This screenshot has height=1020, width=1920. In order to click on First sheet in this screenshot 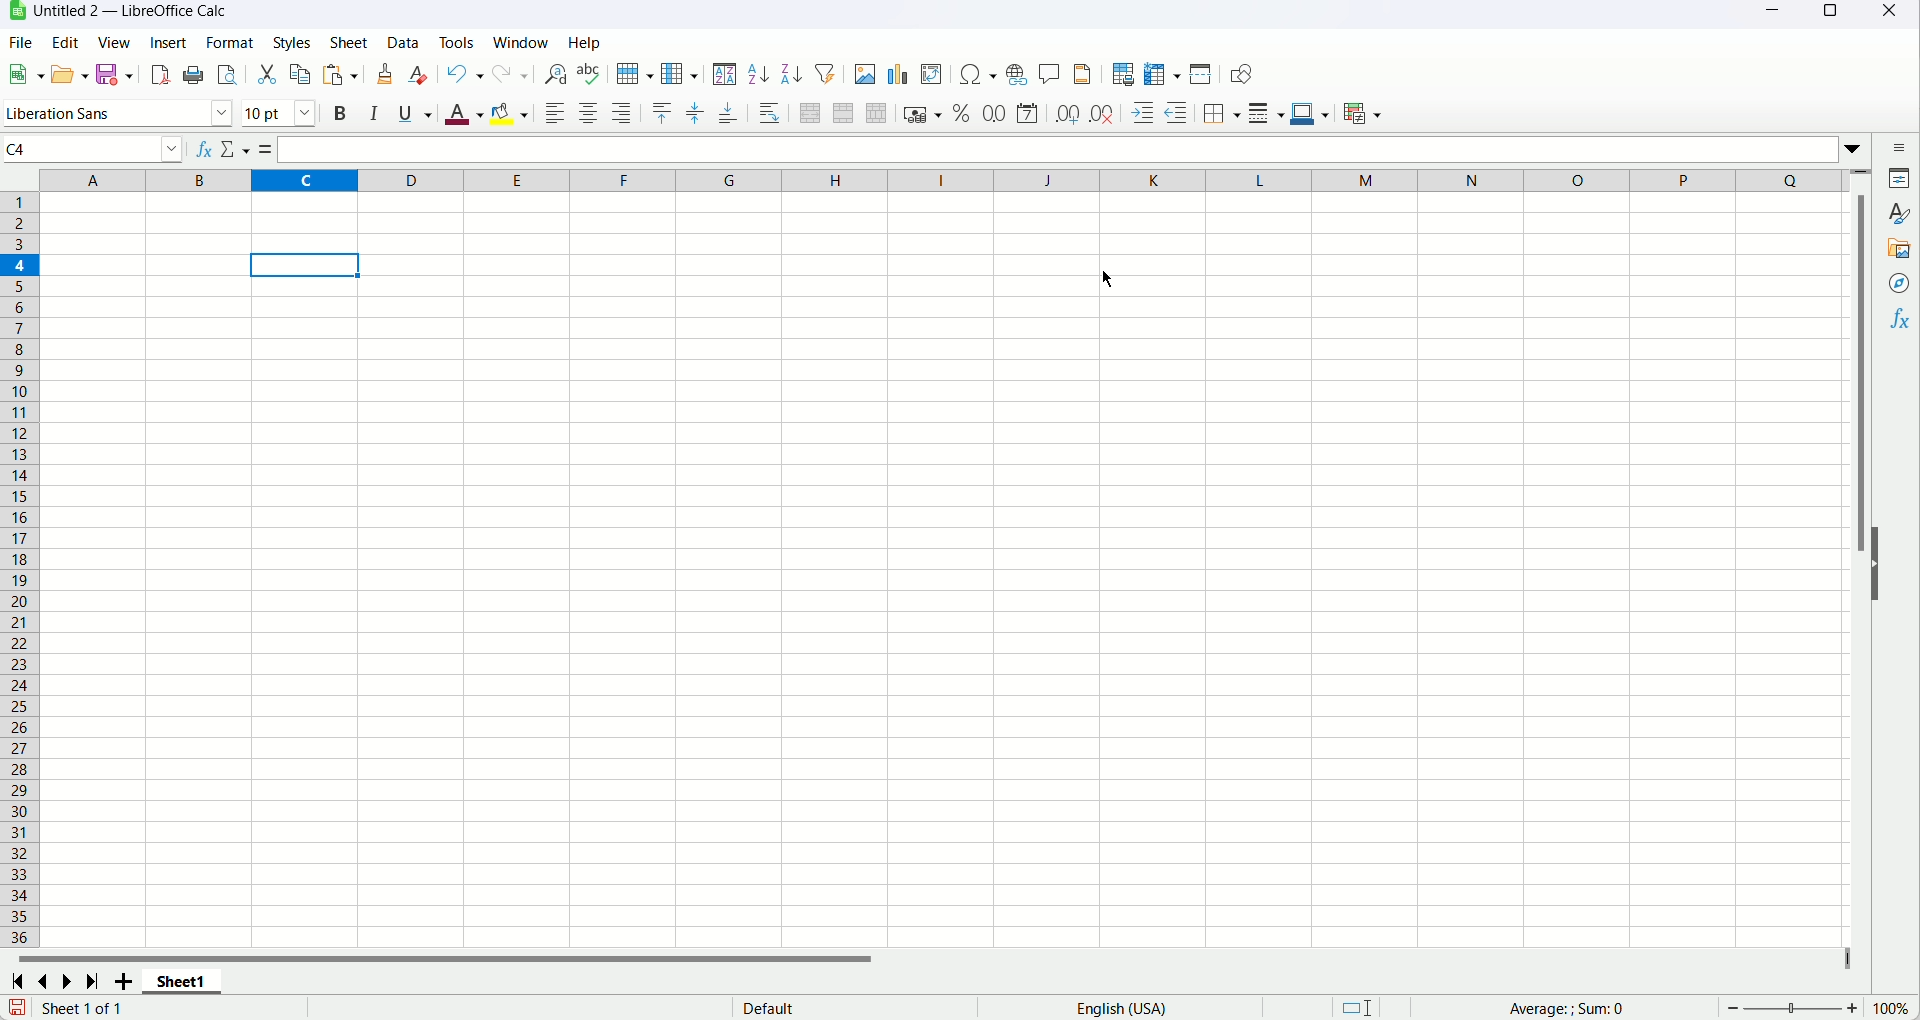, I will do `click(16, 983)`.